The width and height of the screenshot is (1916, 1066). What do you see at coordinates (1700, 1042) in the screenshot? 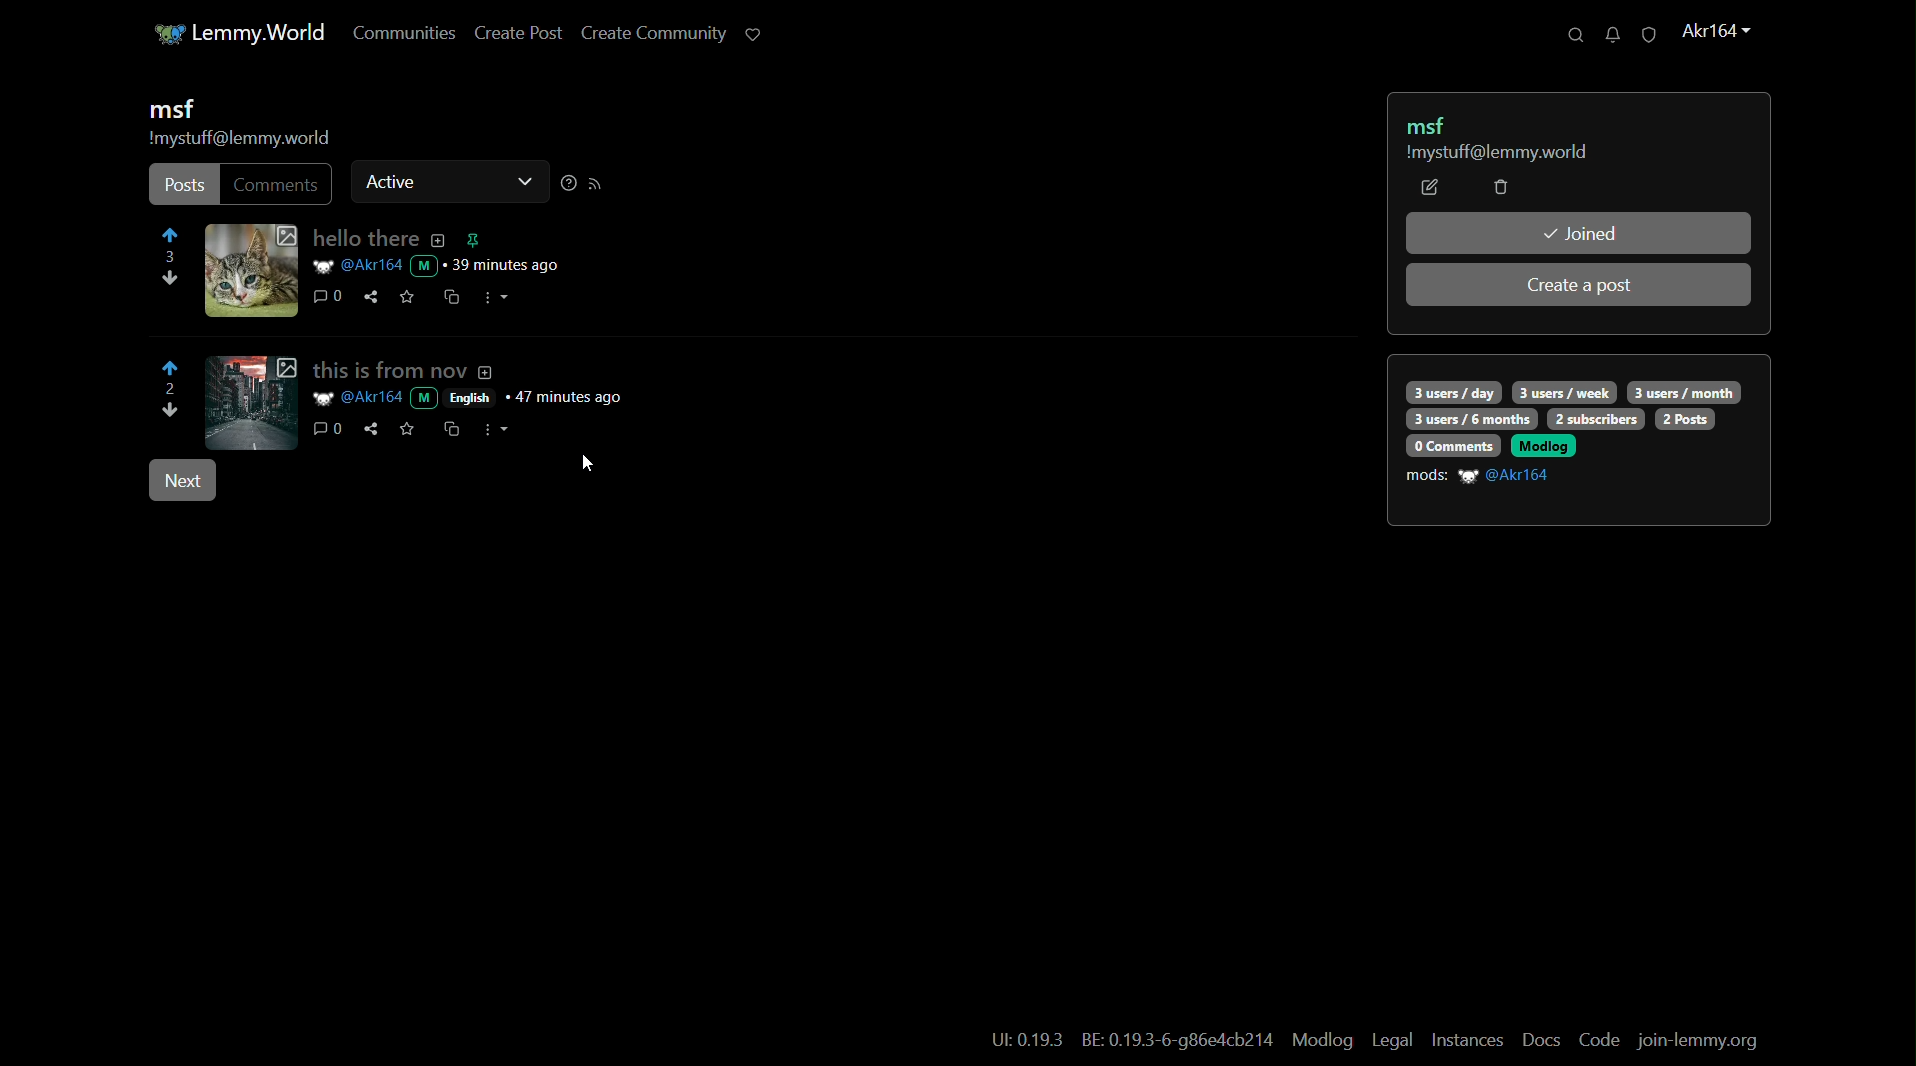
I see `join lemmy.org` at bounding box center [1700, 1042].